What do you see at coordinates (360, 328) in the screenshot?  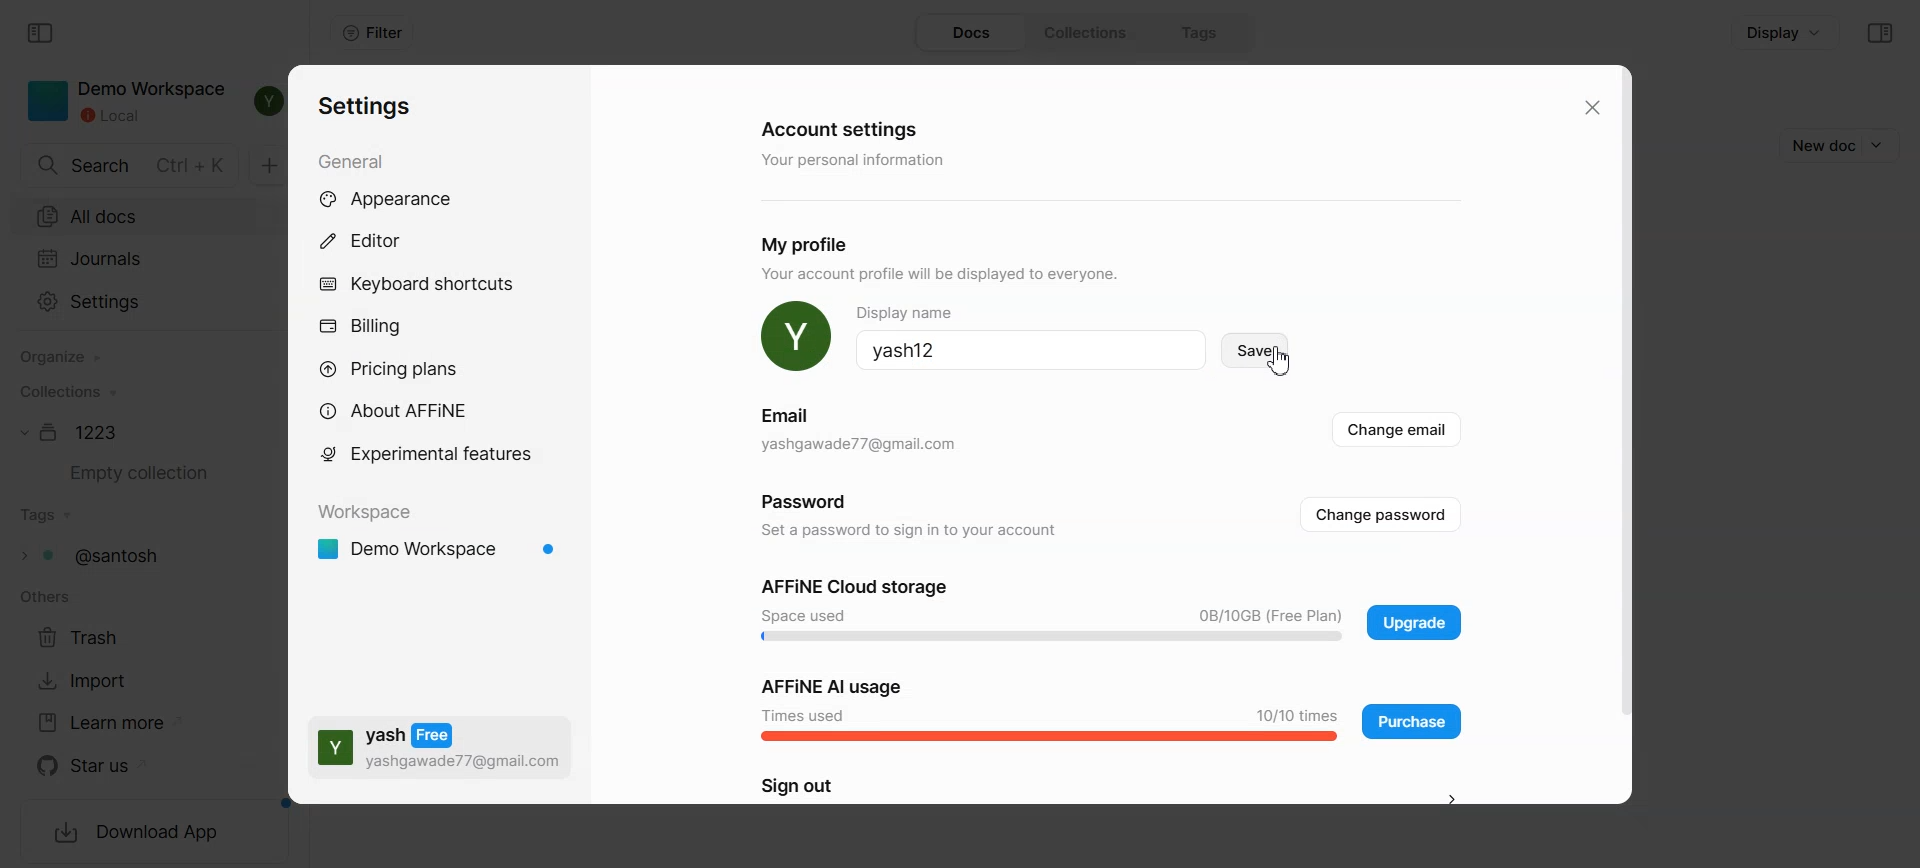 I see `Billing` at bounding box center [360, 328].